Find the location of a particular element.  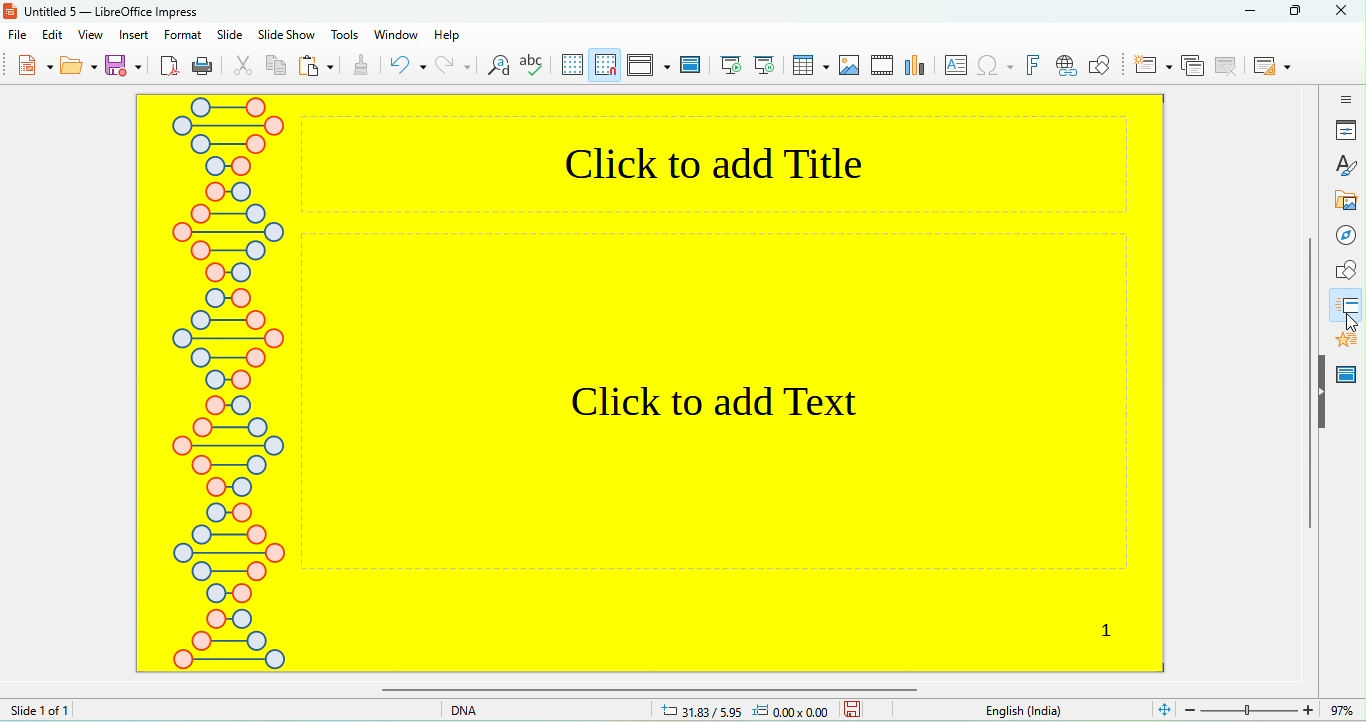

slide transitionn is located at coordinates (1346, 298).